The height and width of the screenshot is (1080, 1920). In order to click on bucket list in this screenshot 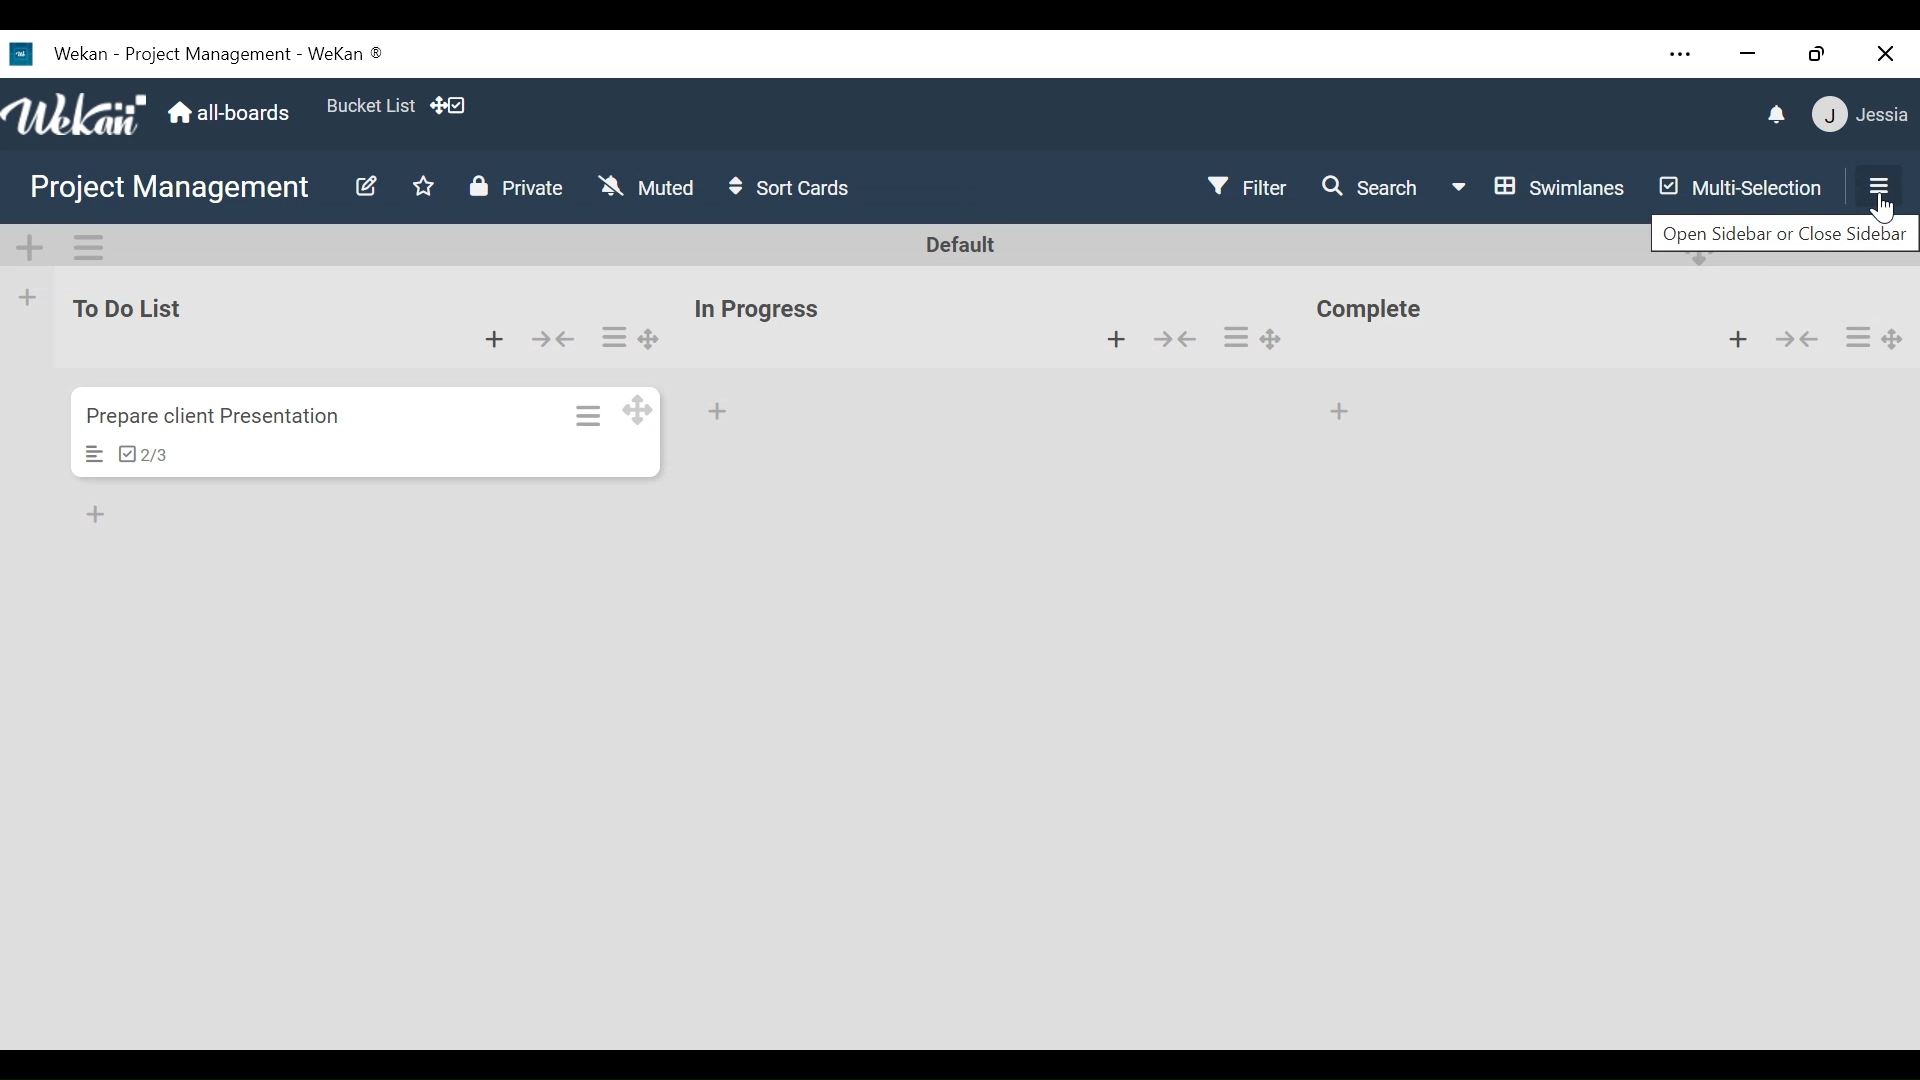, I will do `click(368, 104)`.